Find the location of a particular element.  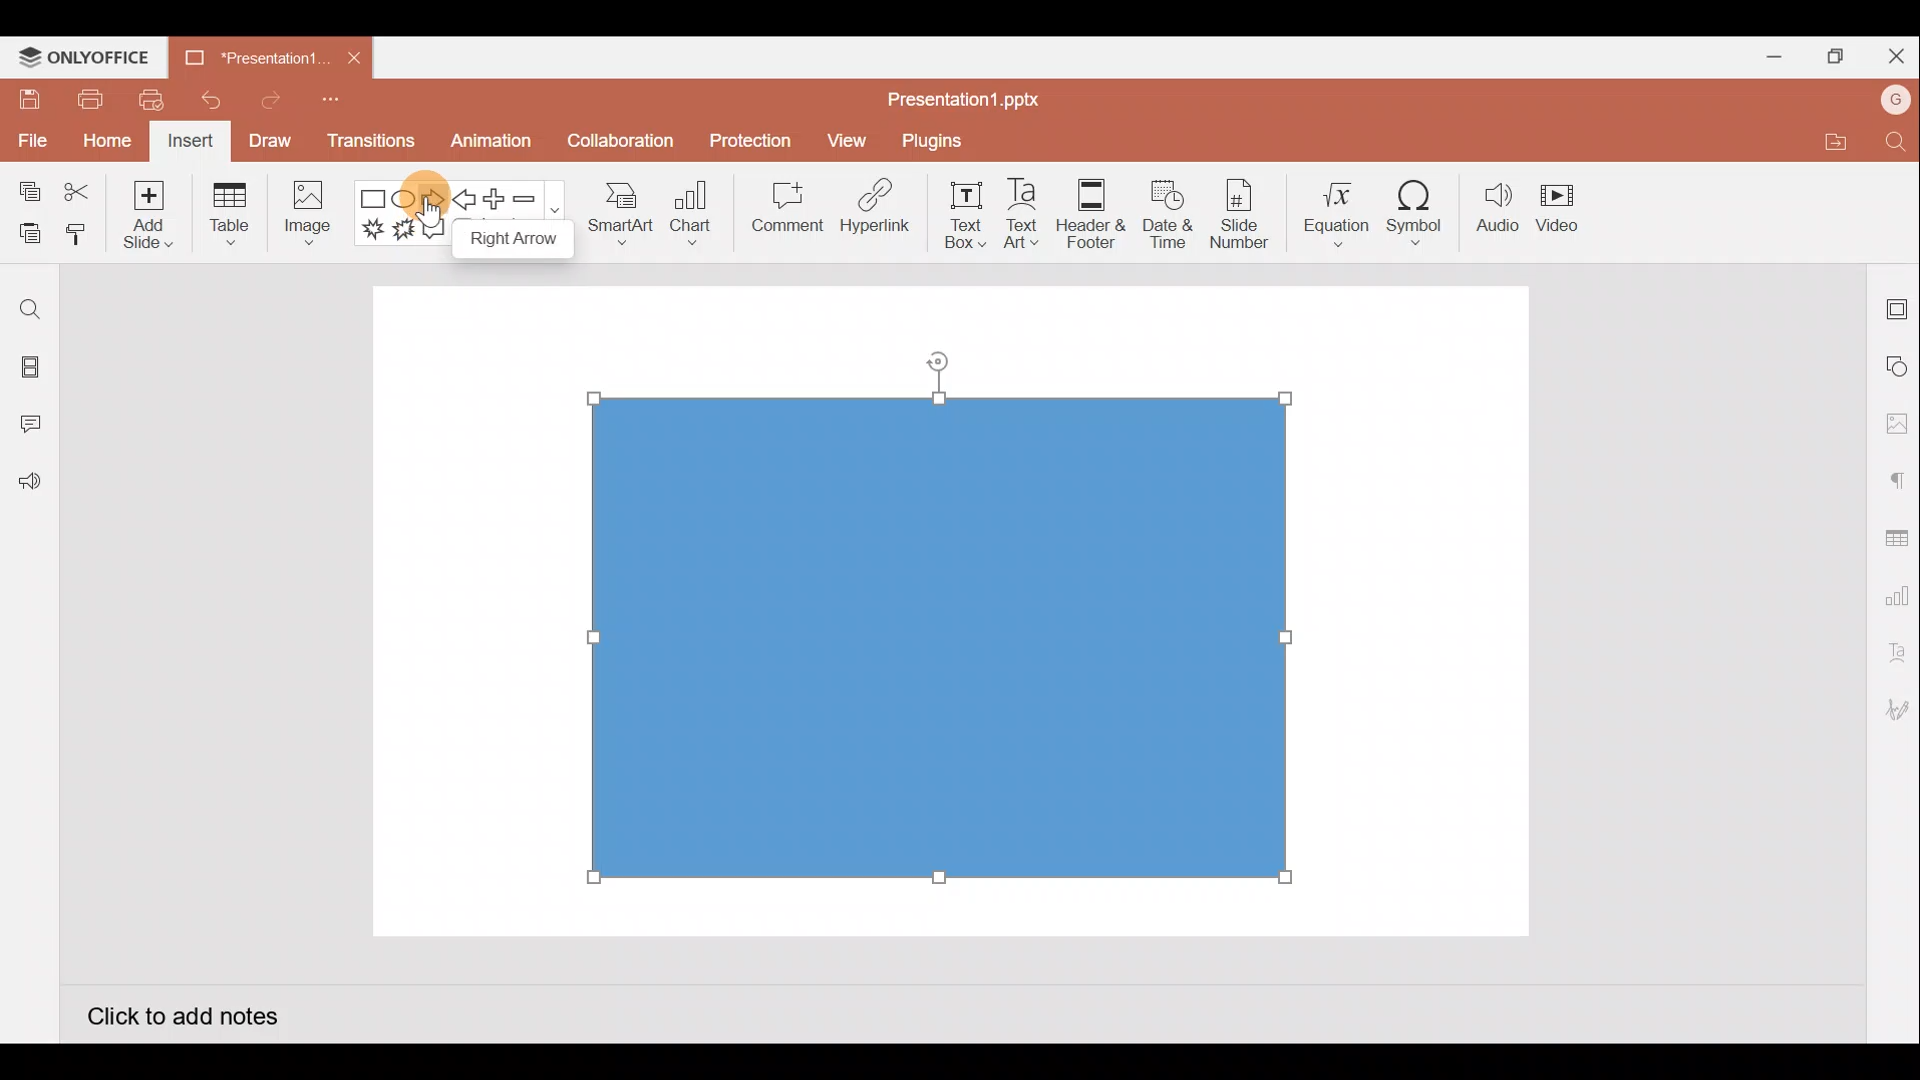

Image is located at coordinates (304, 218).